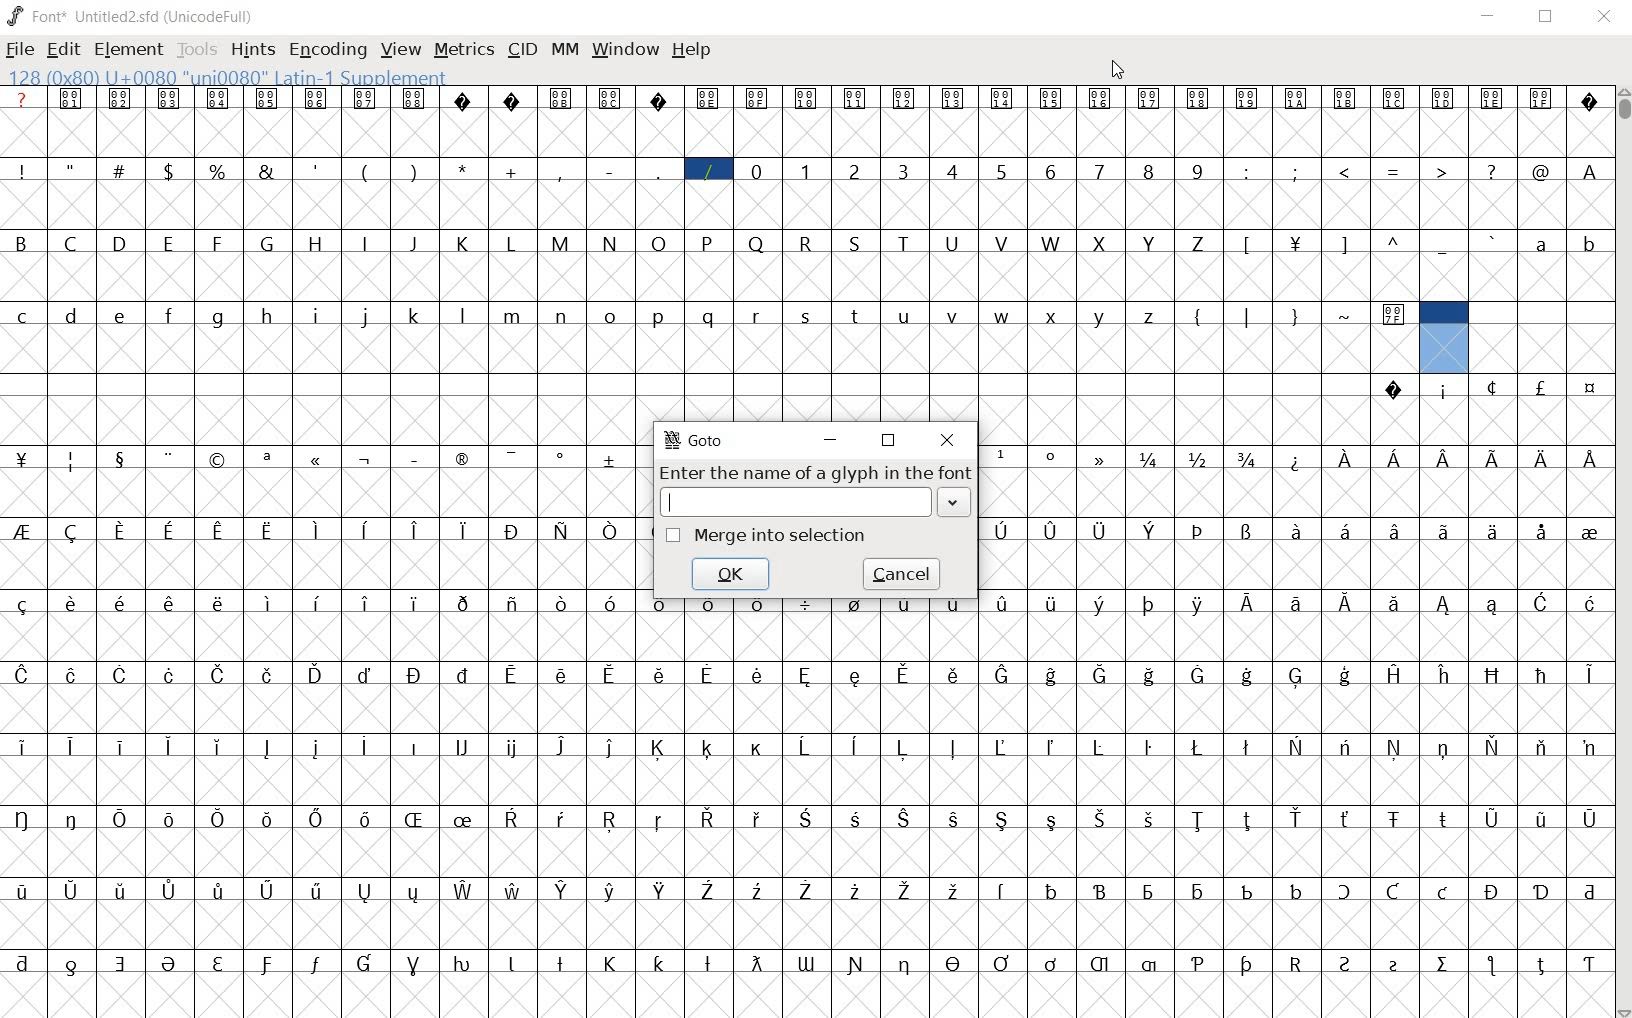 This screenshot has width=1632, height=1018. I want to click on X, so click(1102, 243).